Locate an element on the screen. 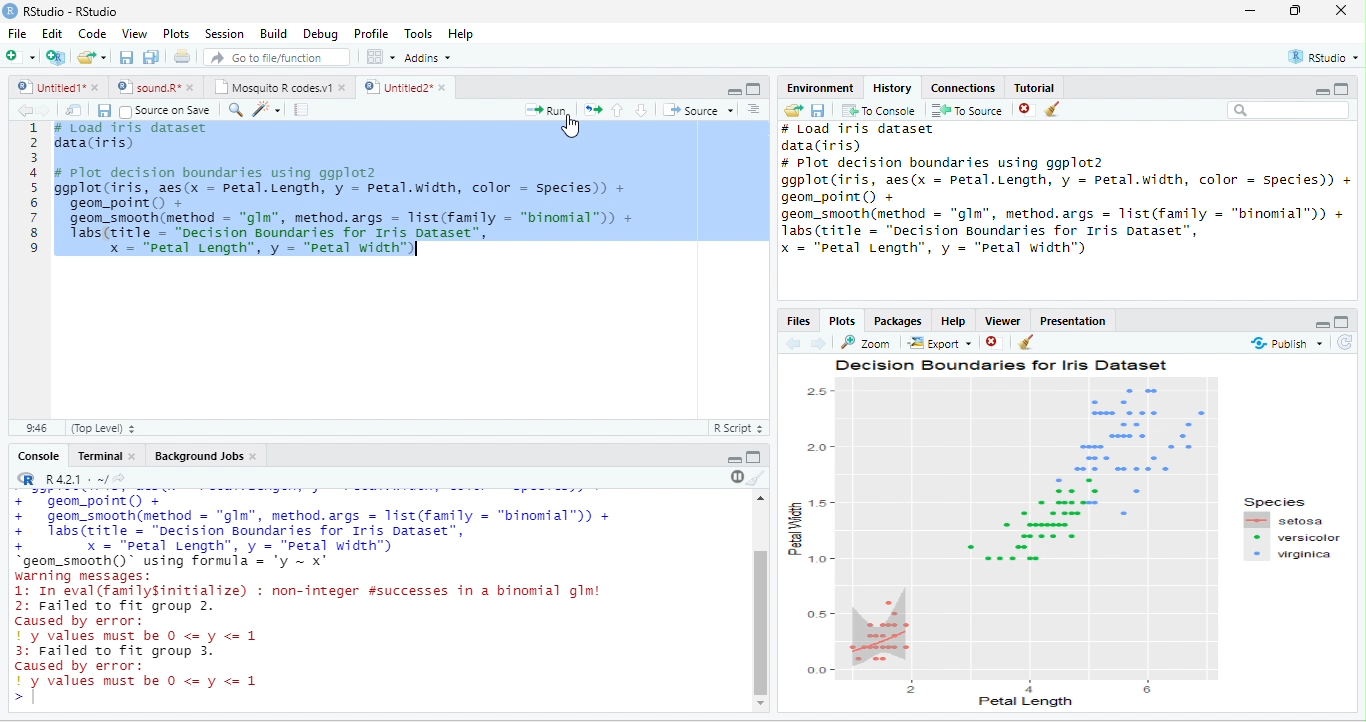 This screenshot has width=1366, height=722. History is located at coordinates (892, 88).